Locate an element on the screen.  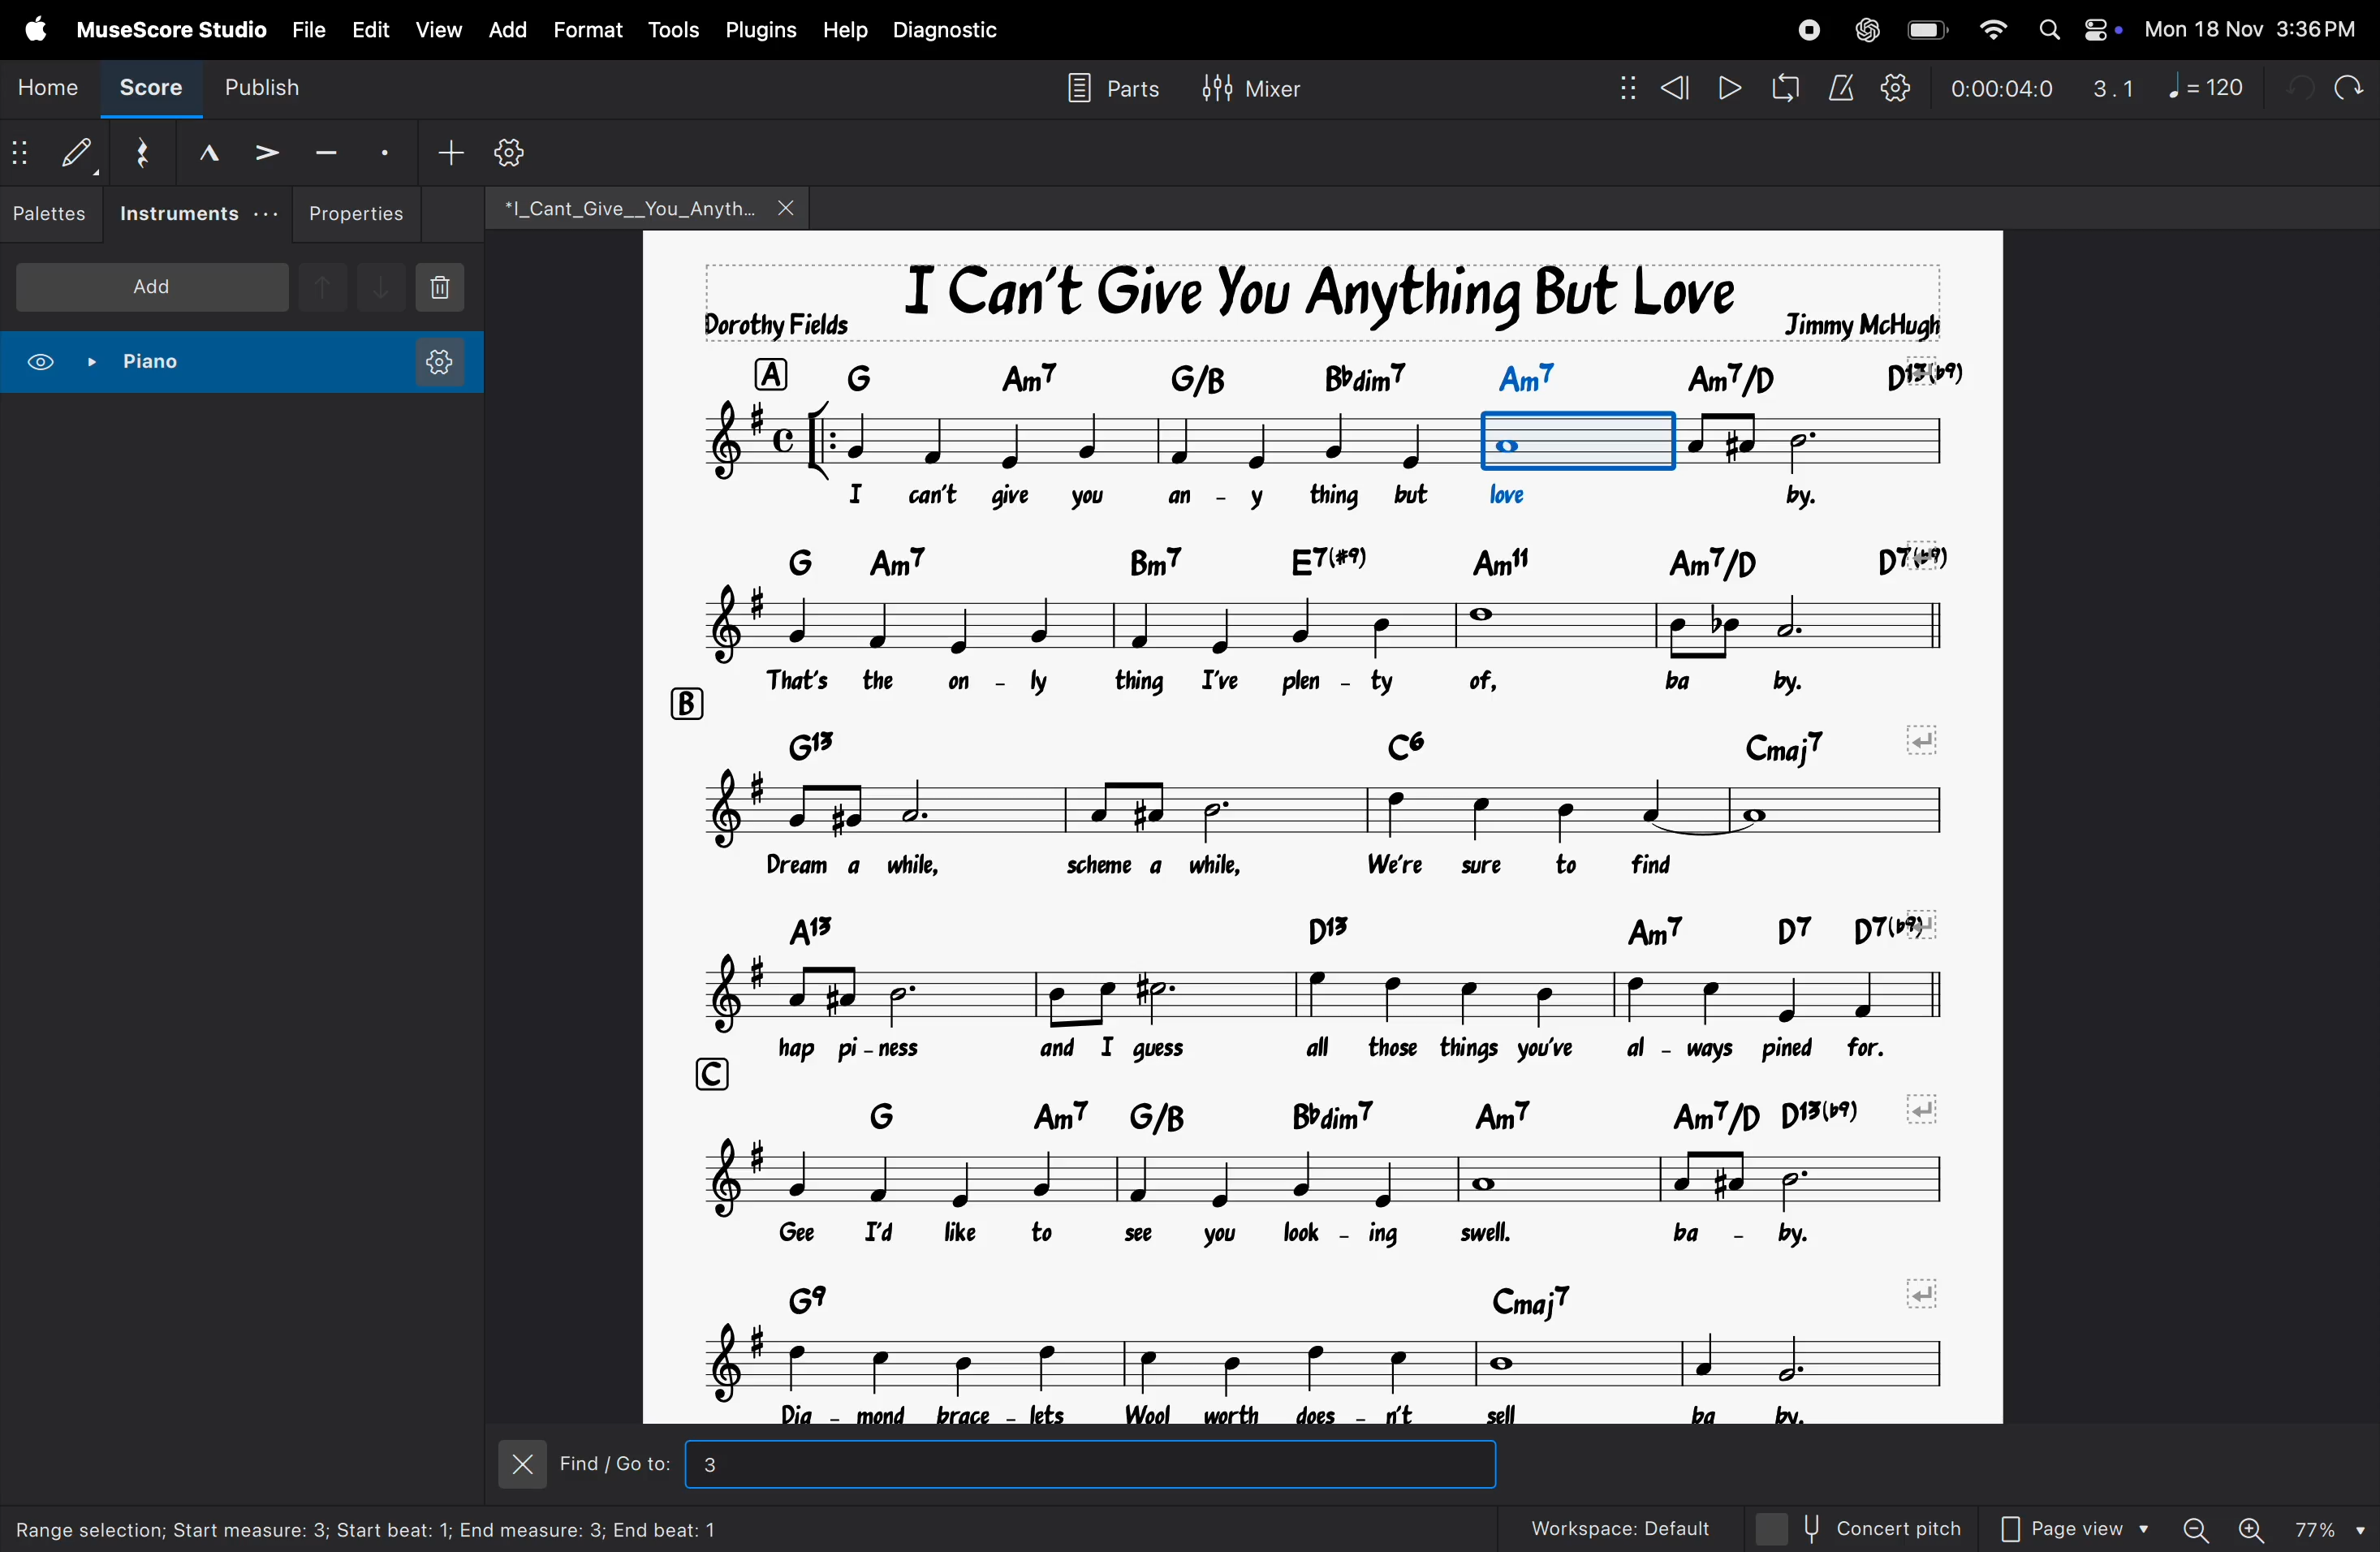
lyrics is located at coordinates (1381, 1050).